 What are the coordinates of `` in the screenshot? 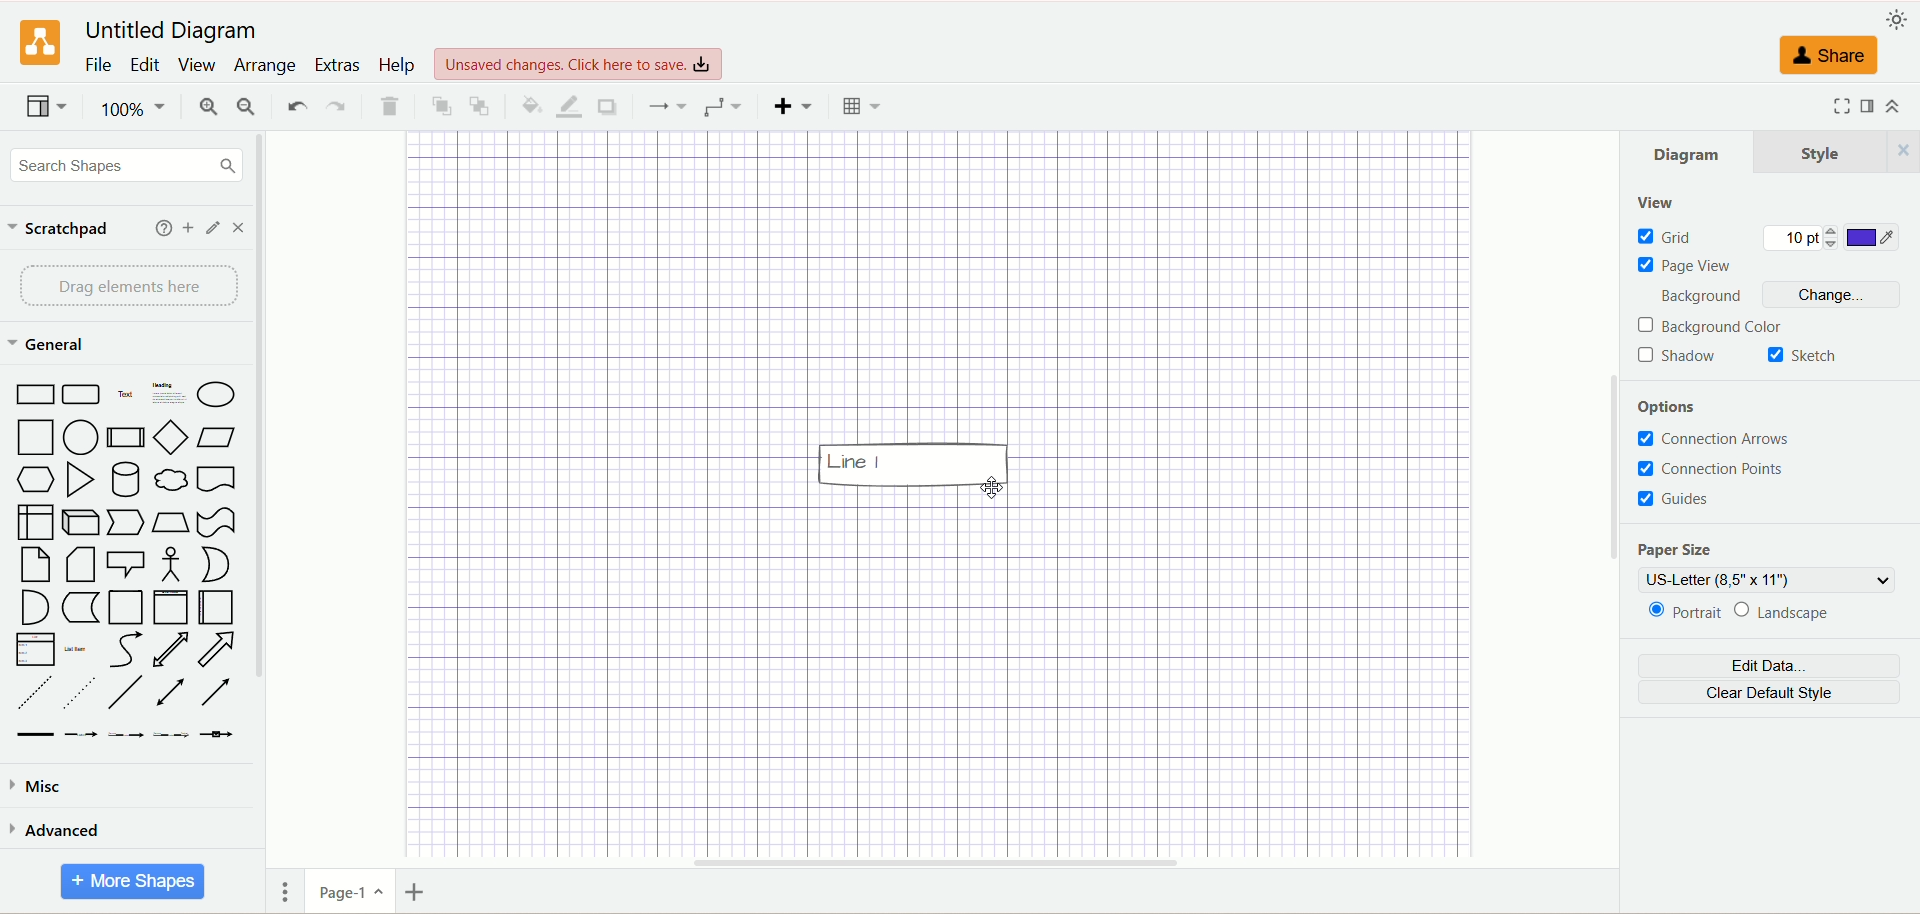 It's located at (997, 488).